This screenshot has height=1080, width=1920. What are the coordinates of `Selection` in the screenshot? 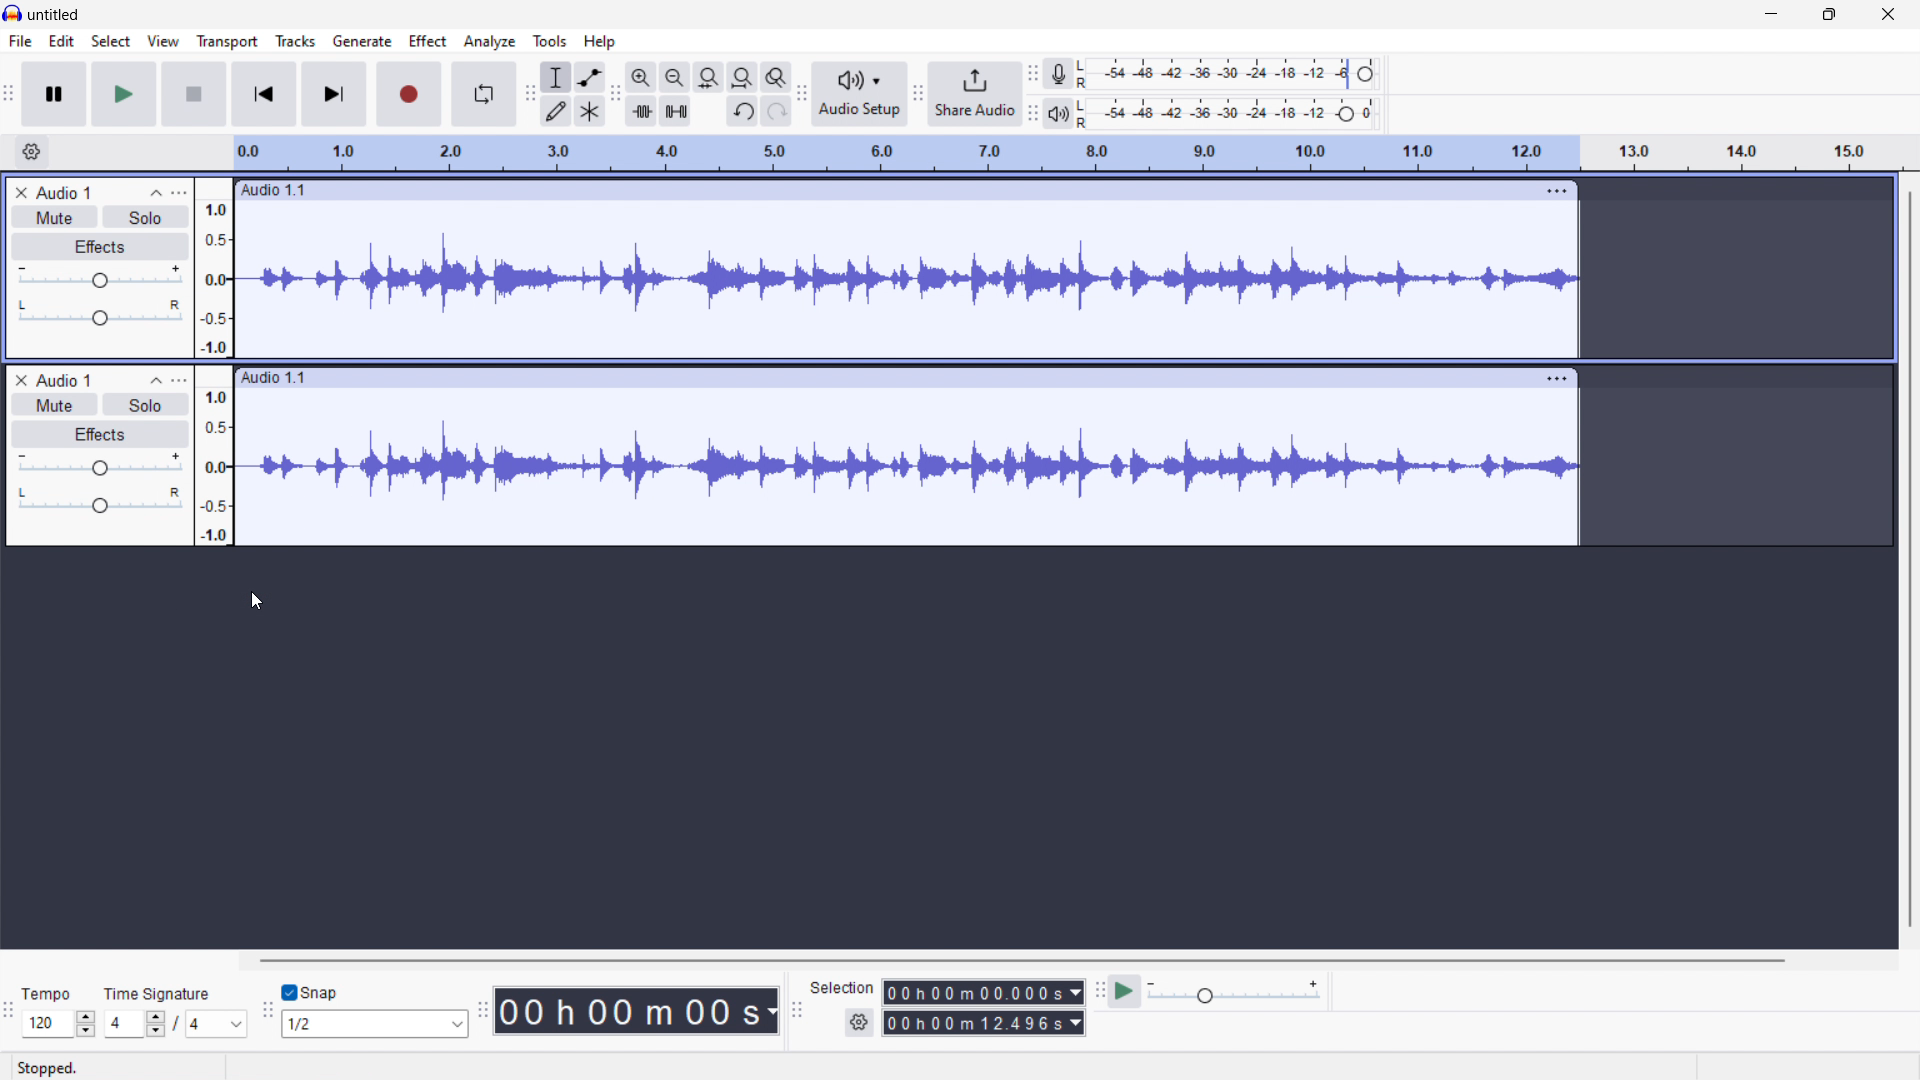 It's located at (842, 987).